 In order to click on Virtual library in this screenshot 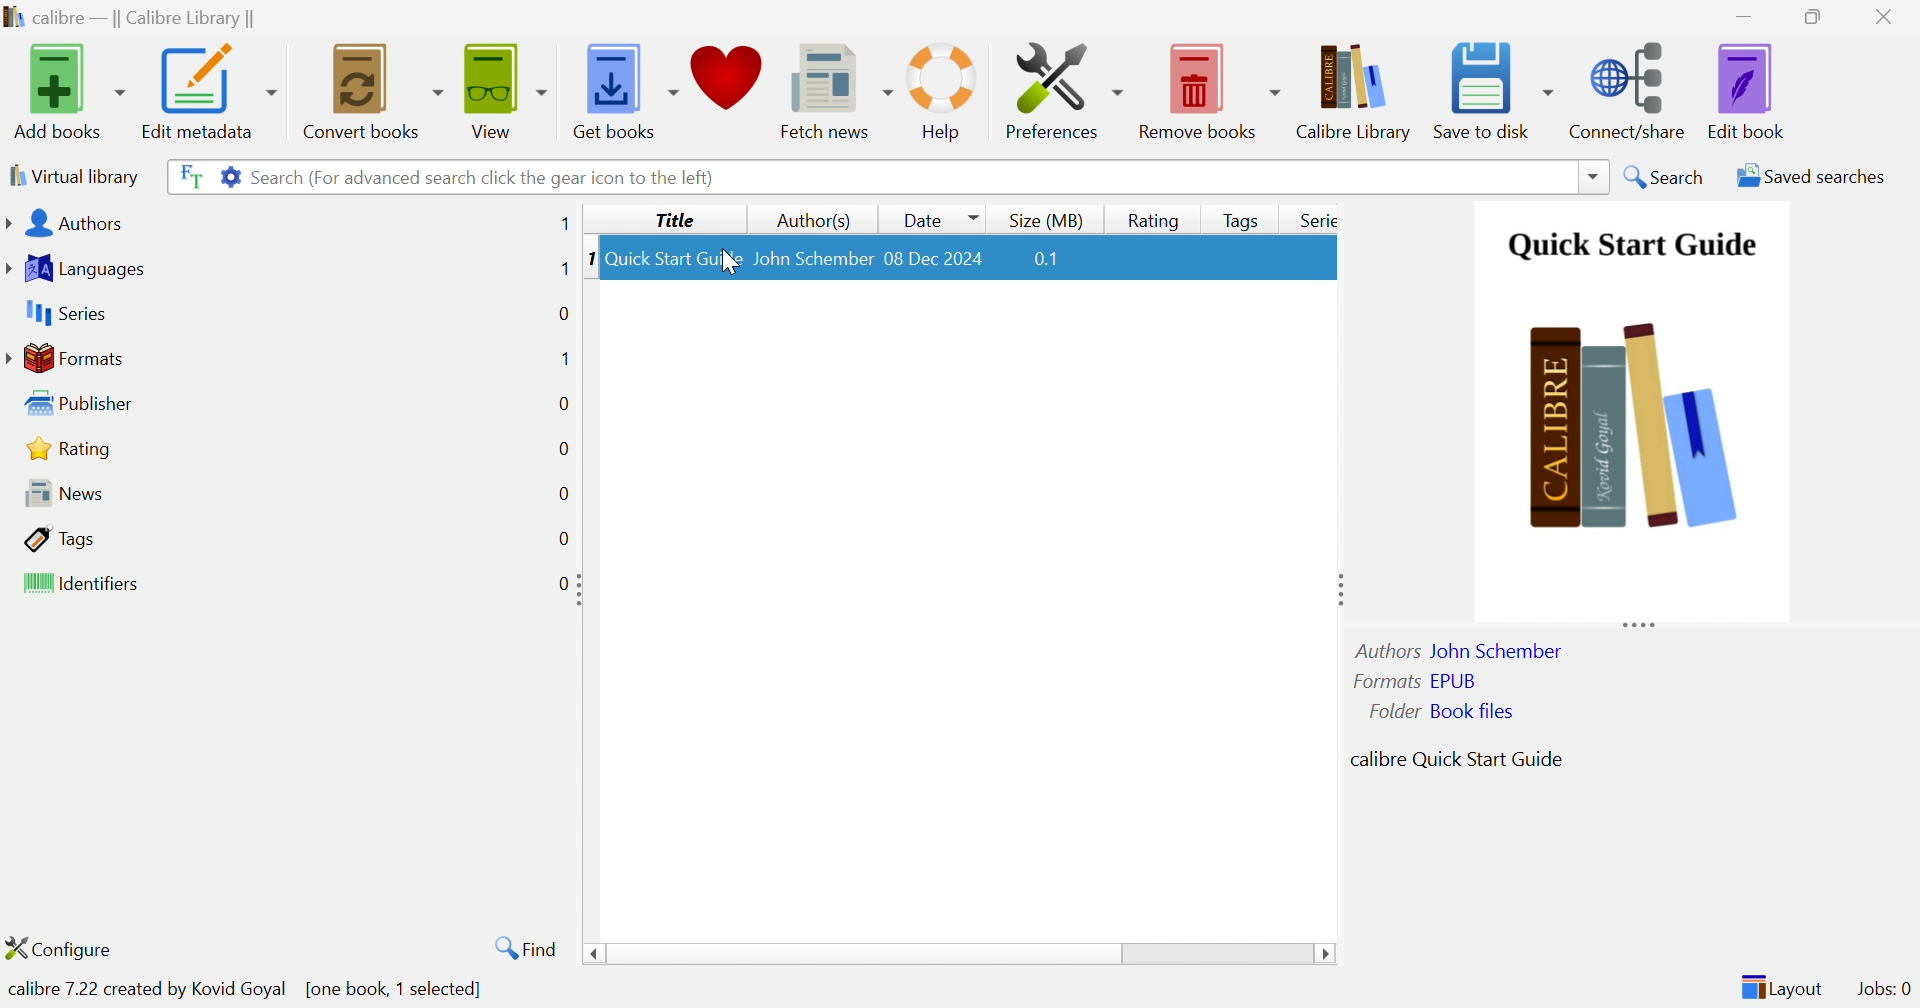, I will do `click(75, 176)`.